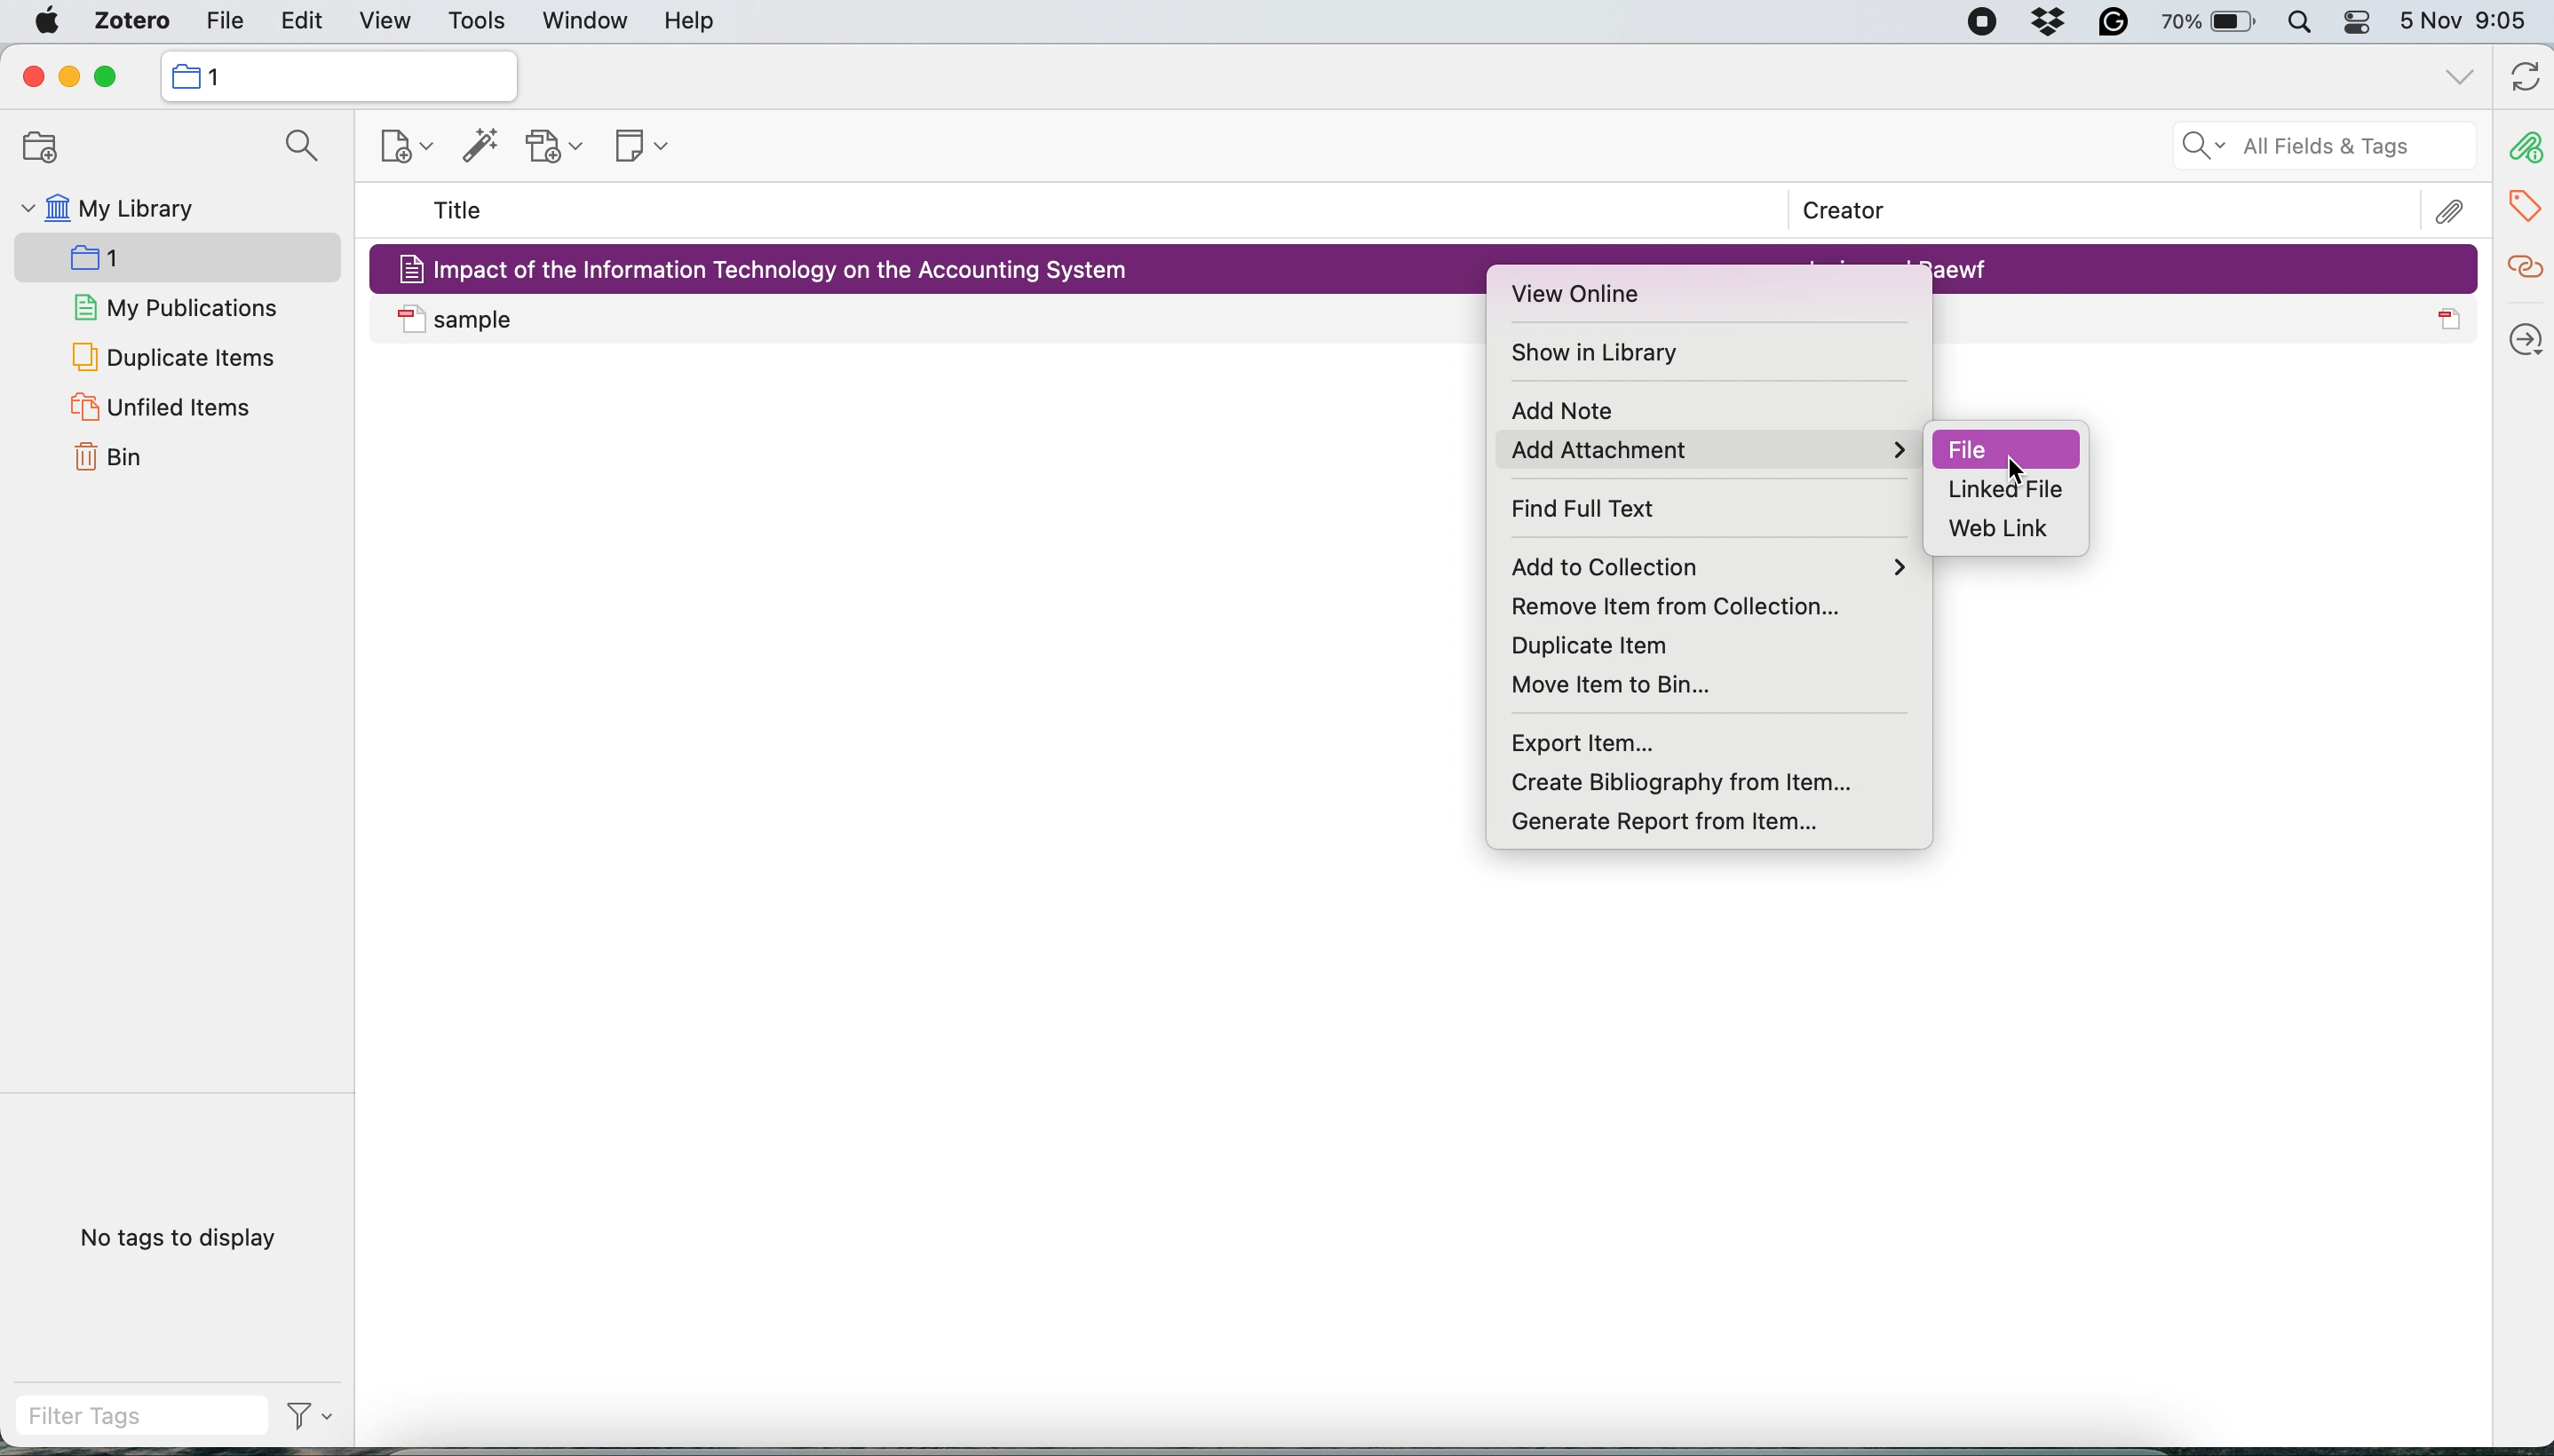 Image resolution: width=2554 pixels, height=1456 pixels. I want to click on no tags to display, so click(183, 1237).